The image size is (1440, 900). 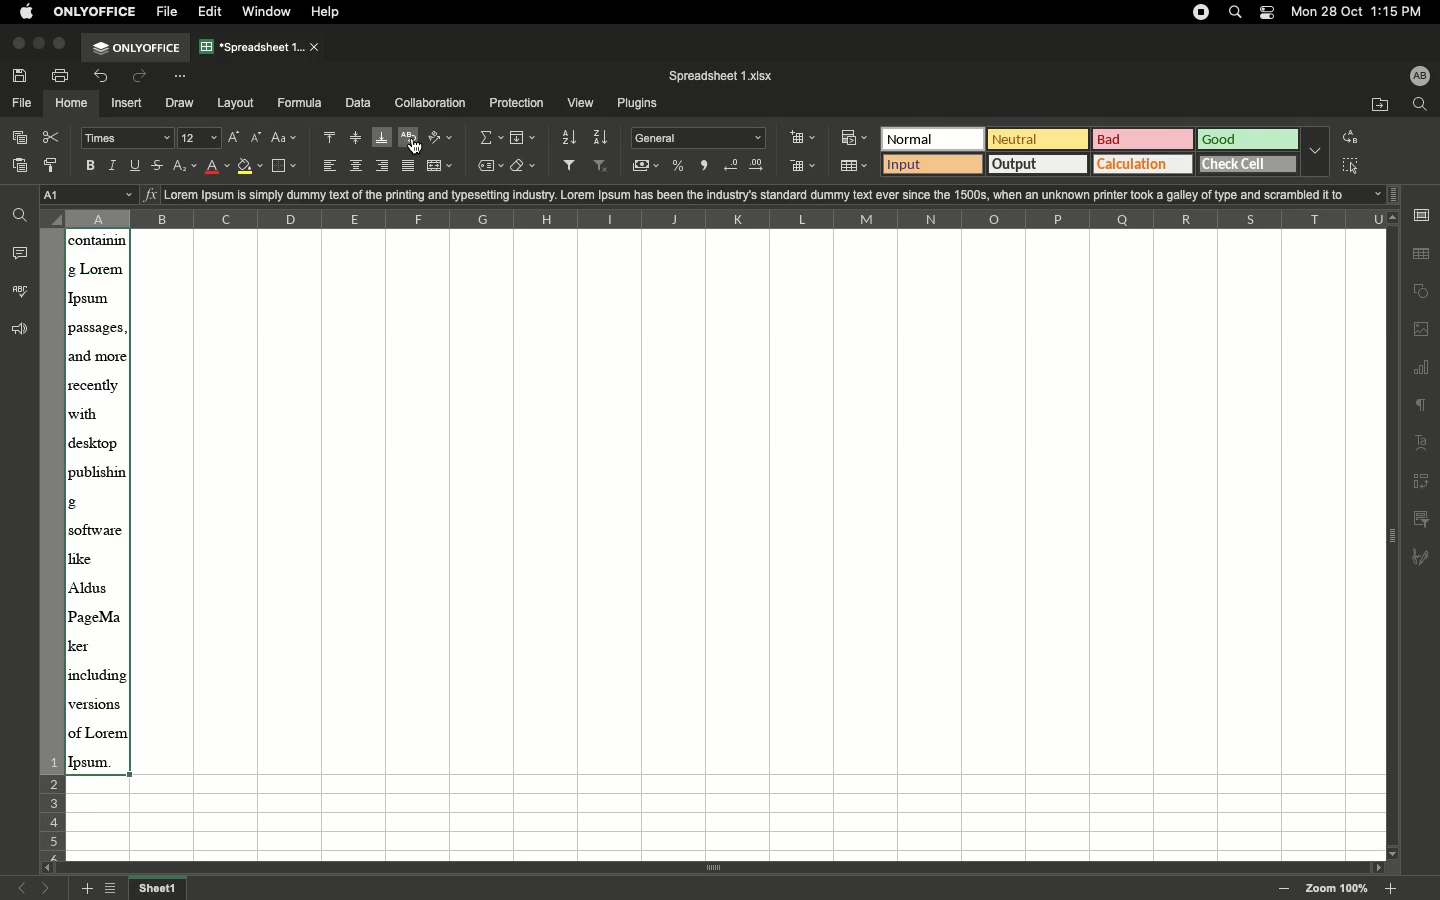 What do you see at coordinates (719, 869) in the screenshot?
I see `horizontal scrollbar` at bounding box center [719, 869].